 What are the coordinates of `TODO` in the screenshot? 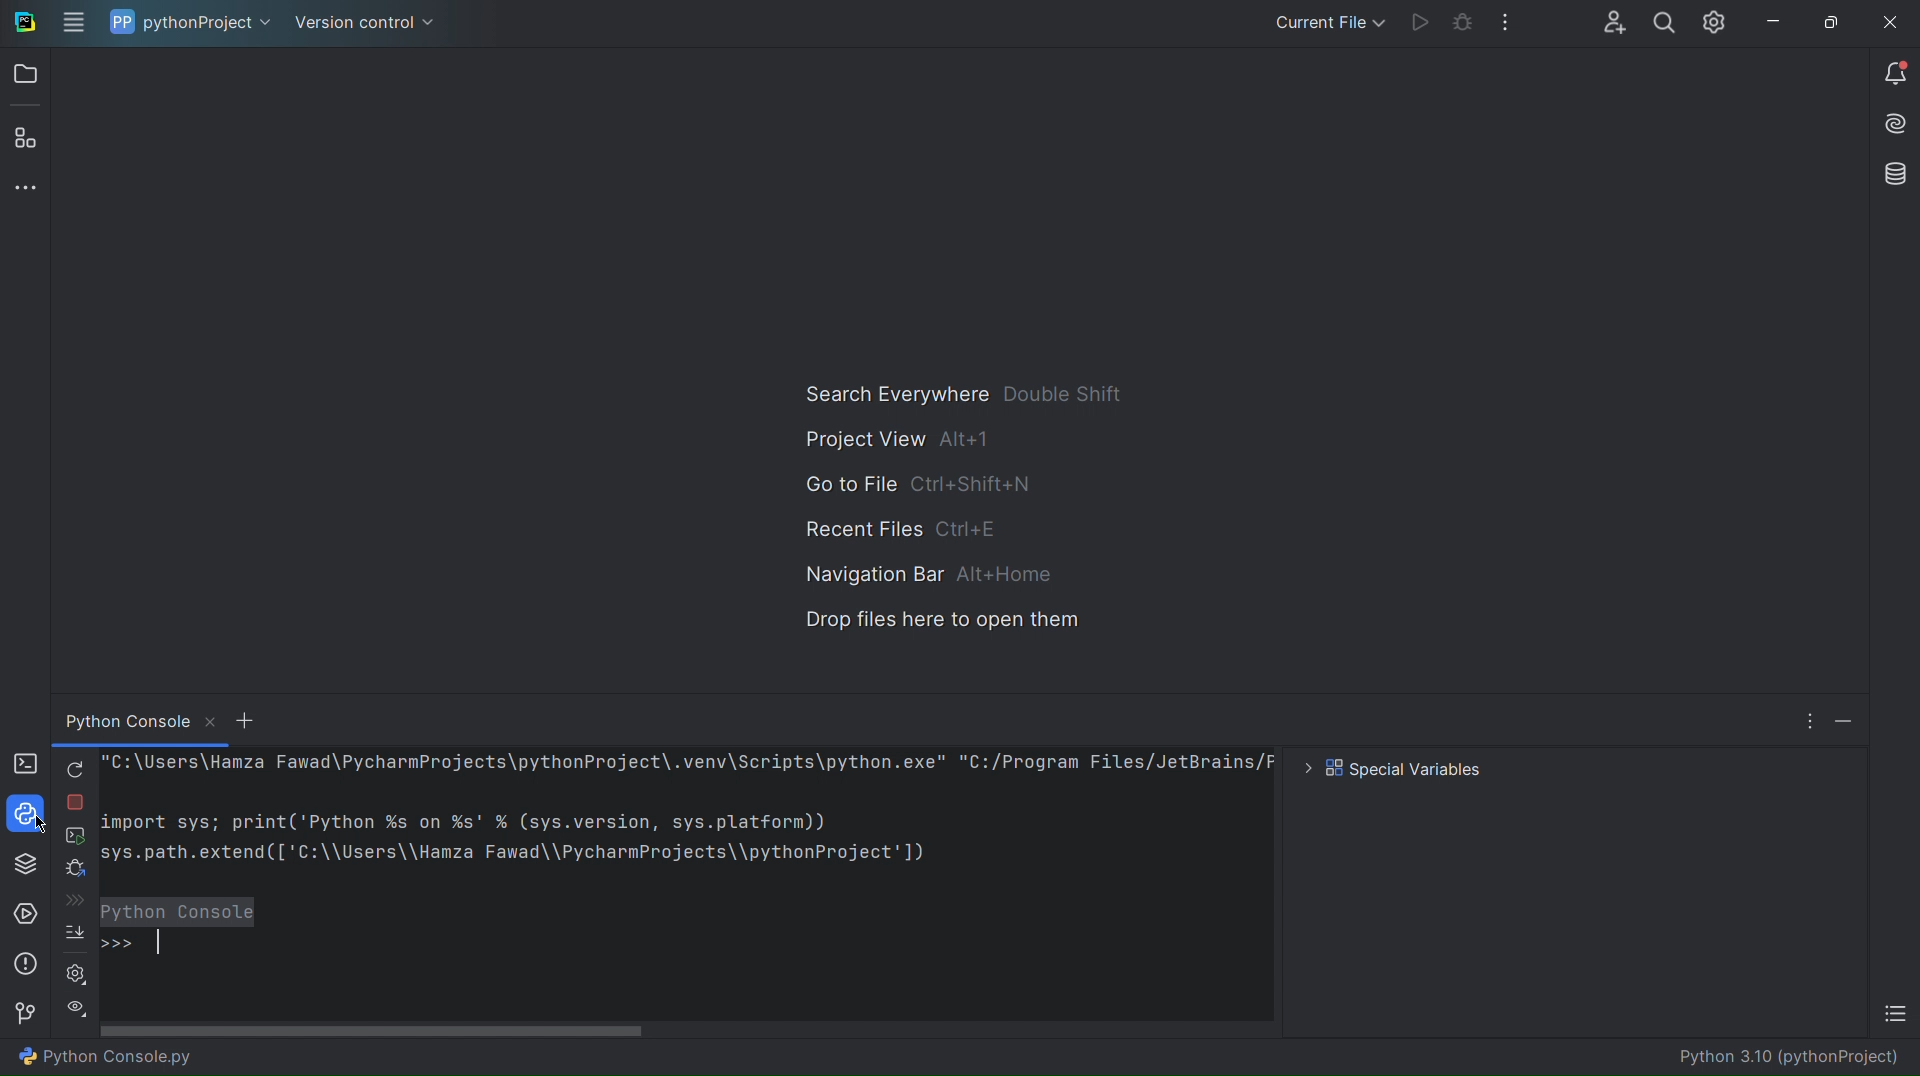 It's located at (1892, 1012).